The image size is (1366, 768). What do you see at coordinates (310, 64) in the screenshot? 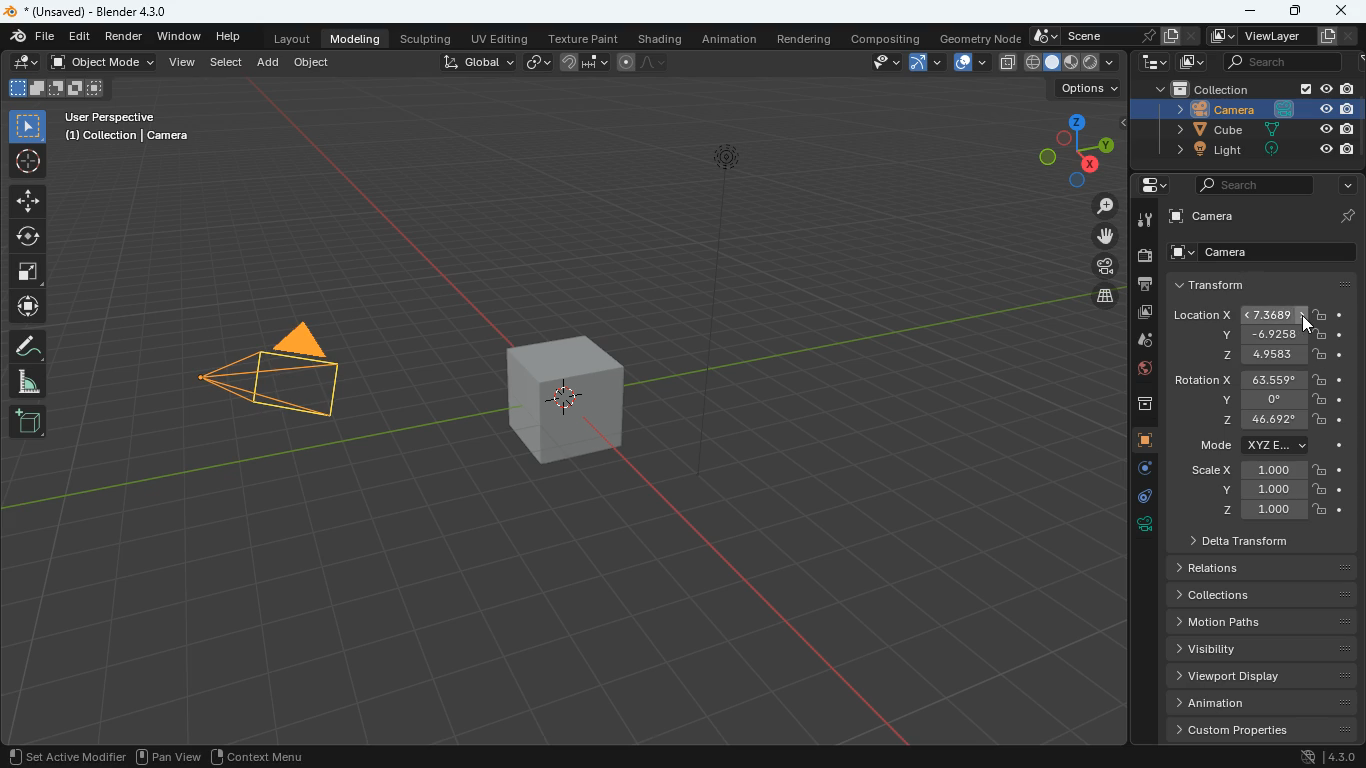
I see `object` at bounding box center [310, 64].